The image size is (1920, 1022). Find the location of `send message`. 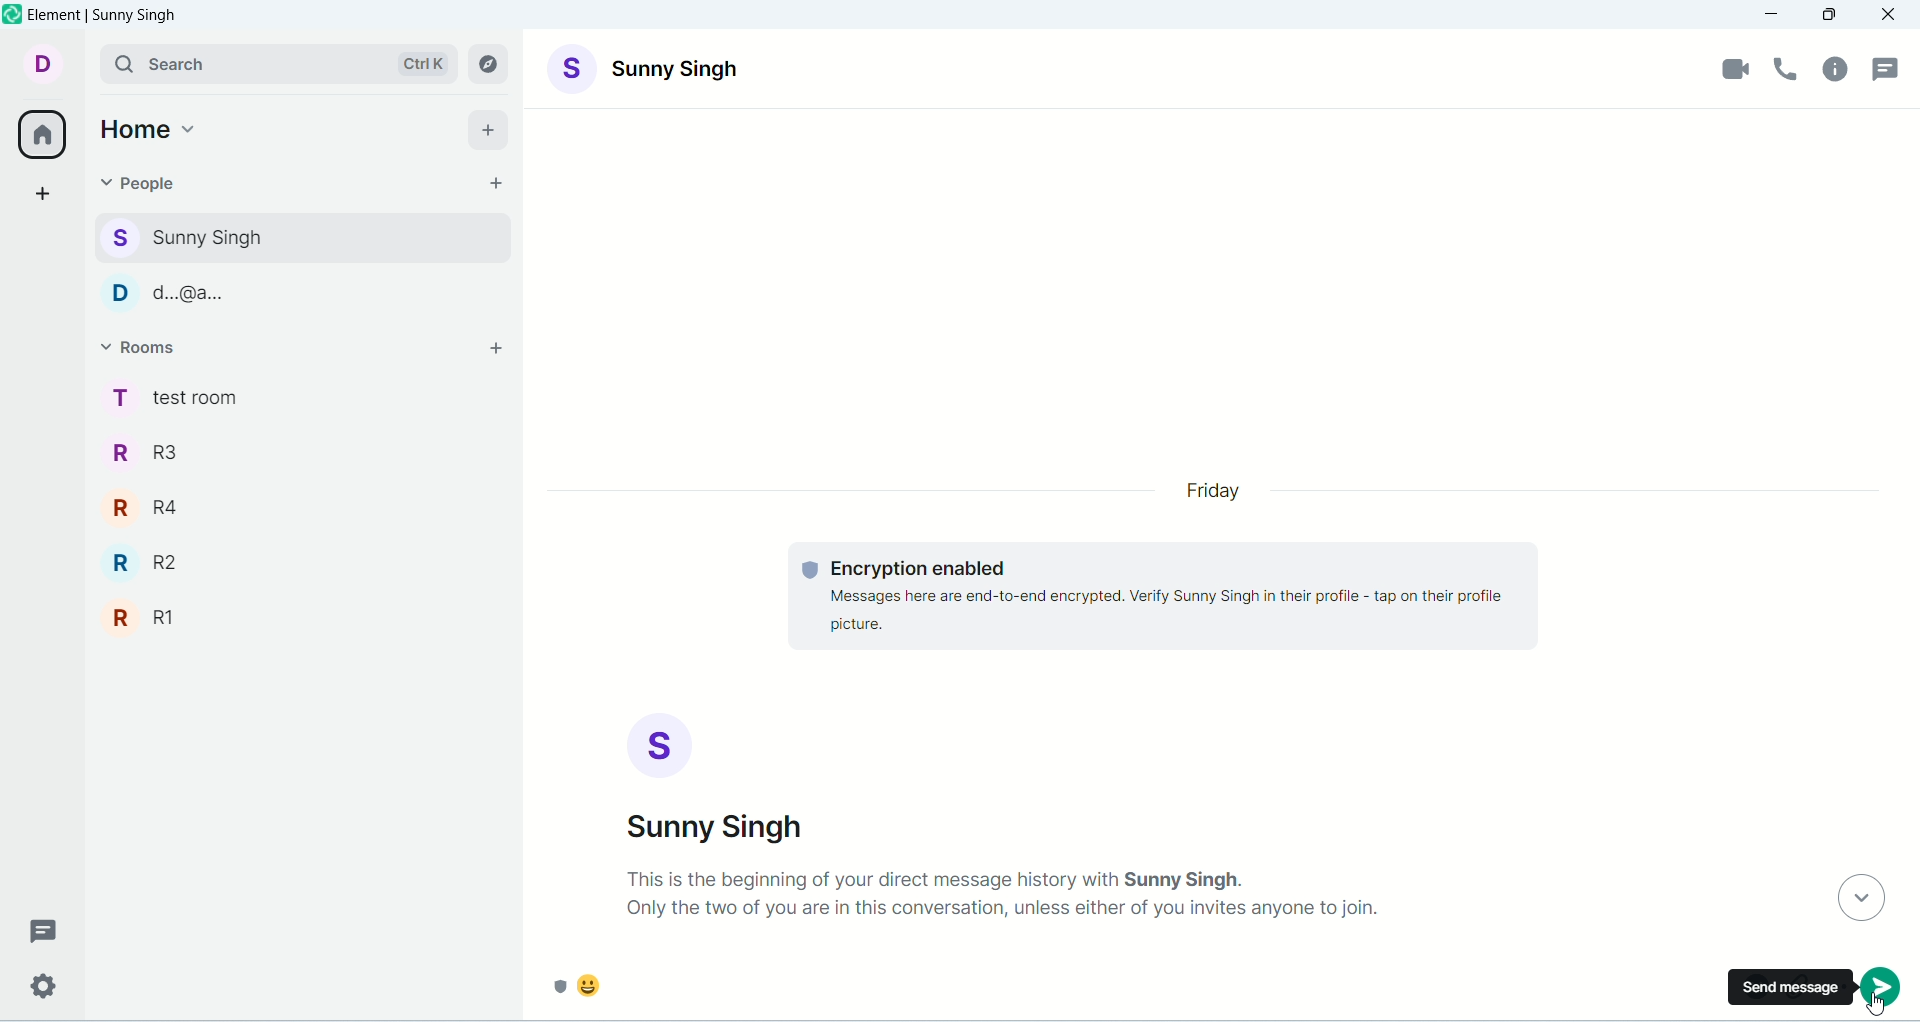

send message is located at coordinates (1881, 986).